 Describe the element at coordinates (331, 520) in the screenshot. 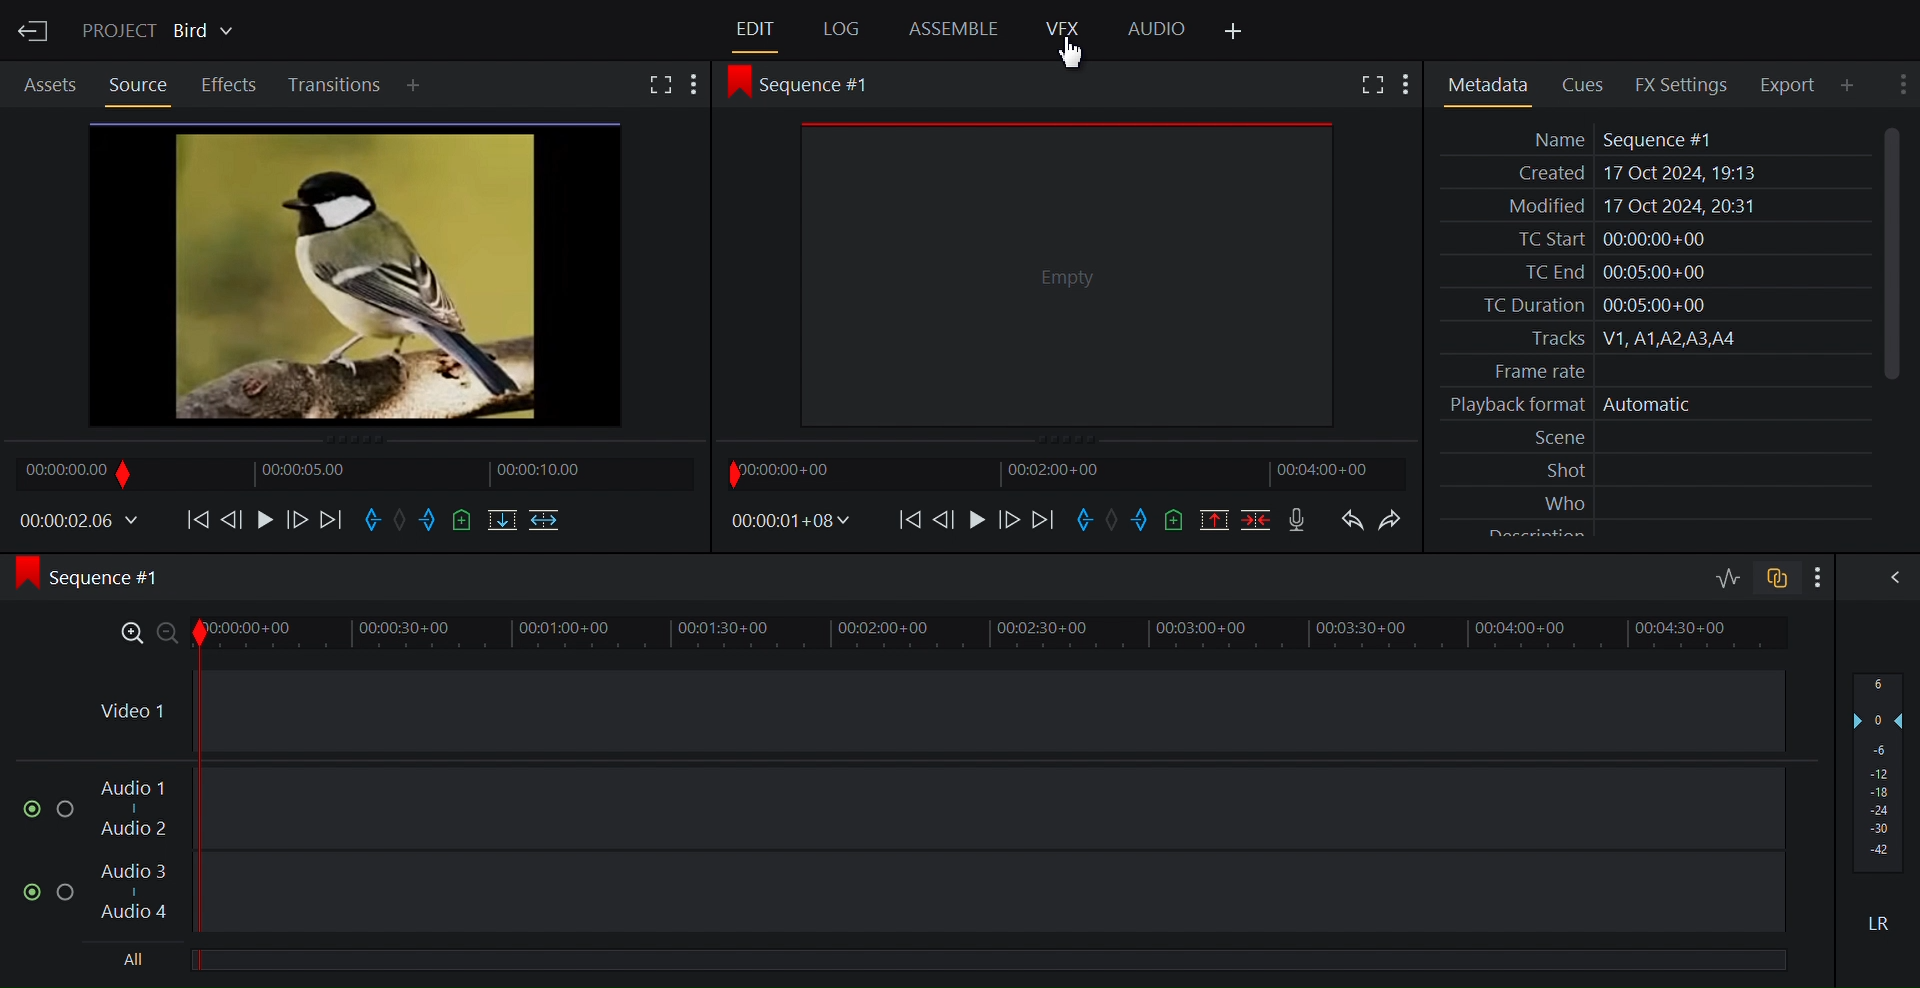

I see `Move forward` at that location.